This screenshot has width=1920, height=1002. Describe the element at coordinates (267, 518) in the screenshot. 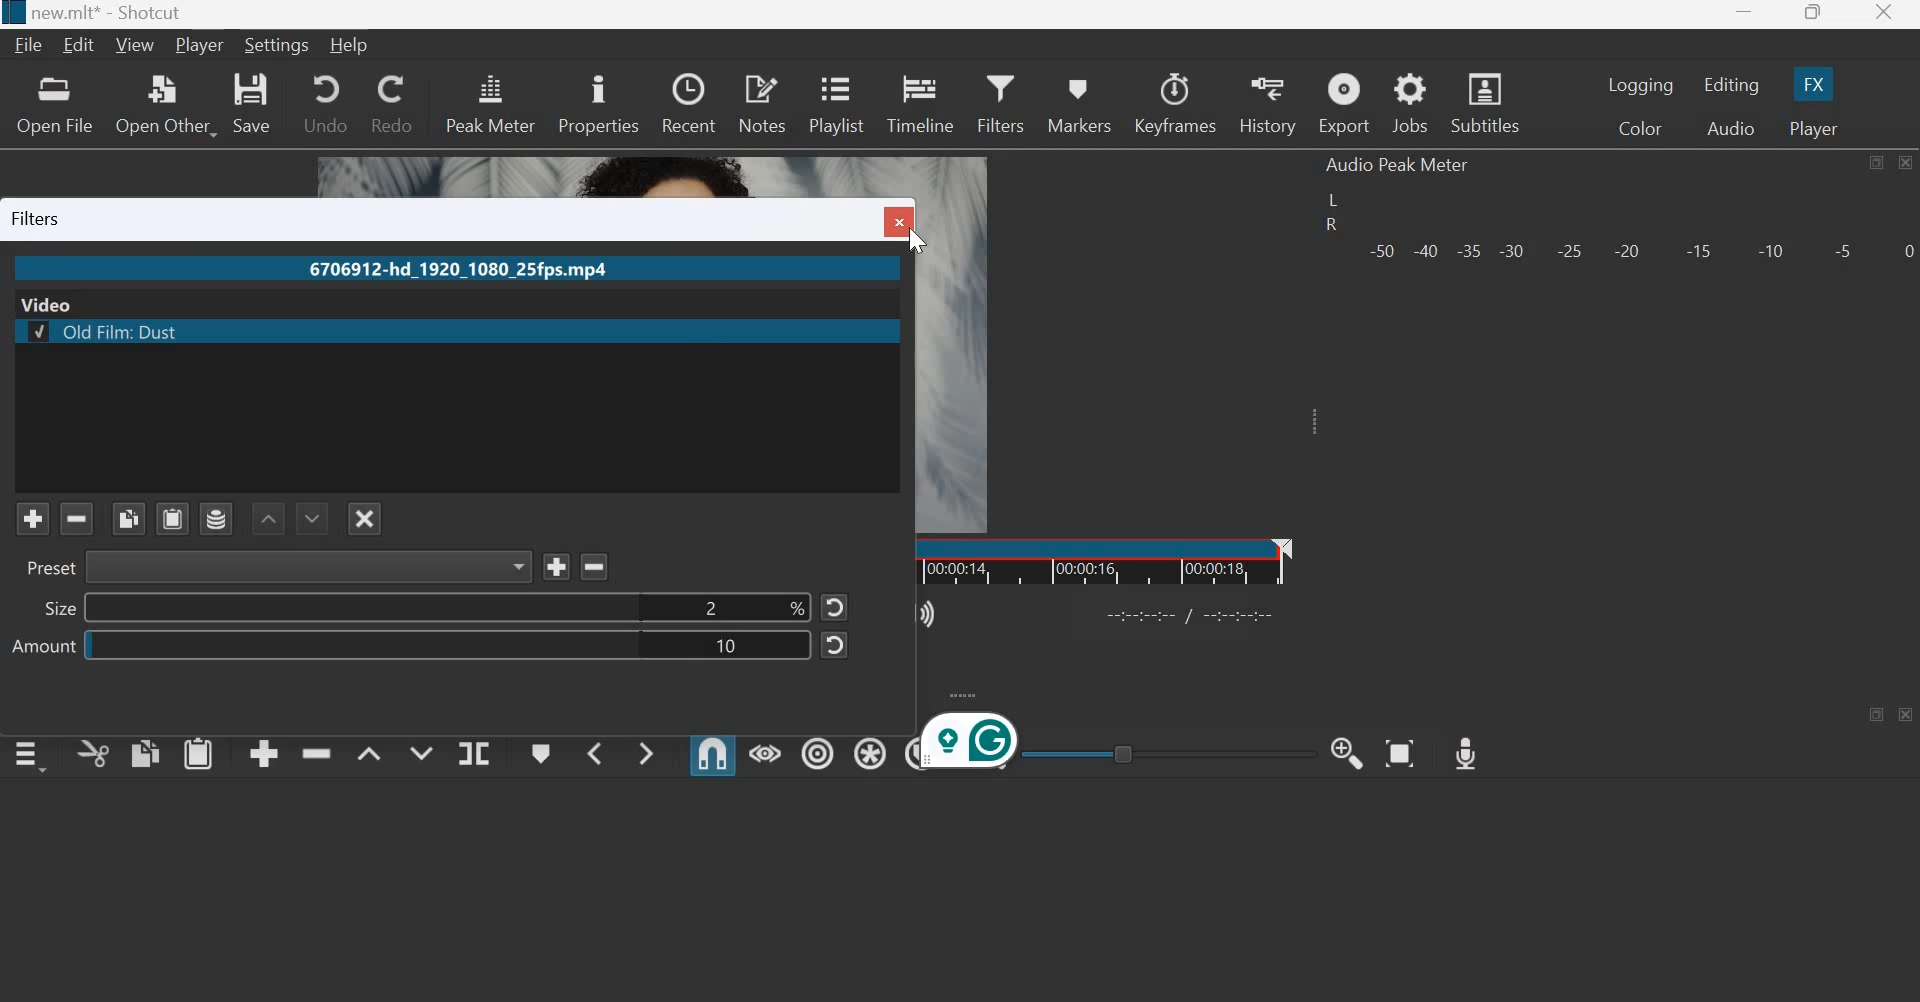

I see `Move filter up` at that location.